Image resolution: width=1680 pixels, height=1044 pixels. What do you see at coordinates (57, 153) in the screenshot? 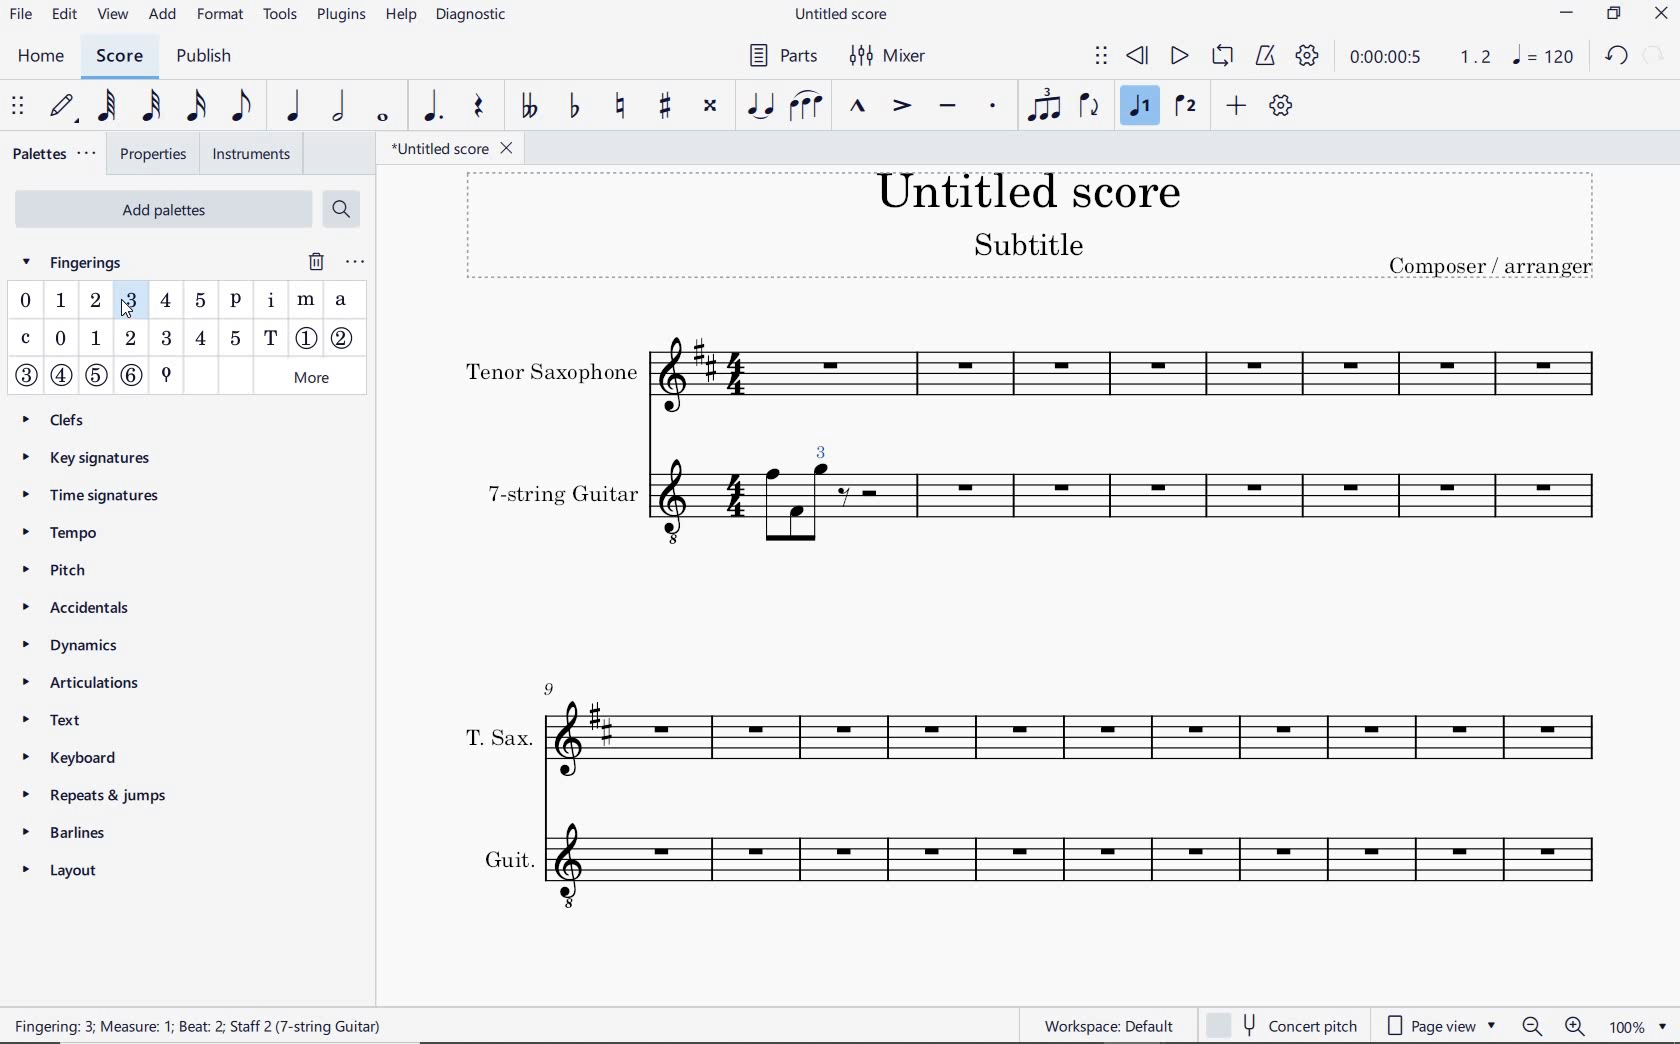
I see `PALETTES` at bounding box center [57, 153].